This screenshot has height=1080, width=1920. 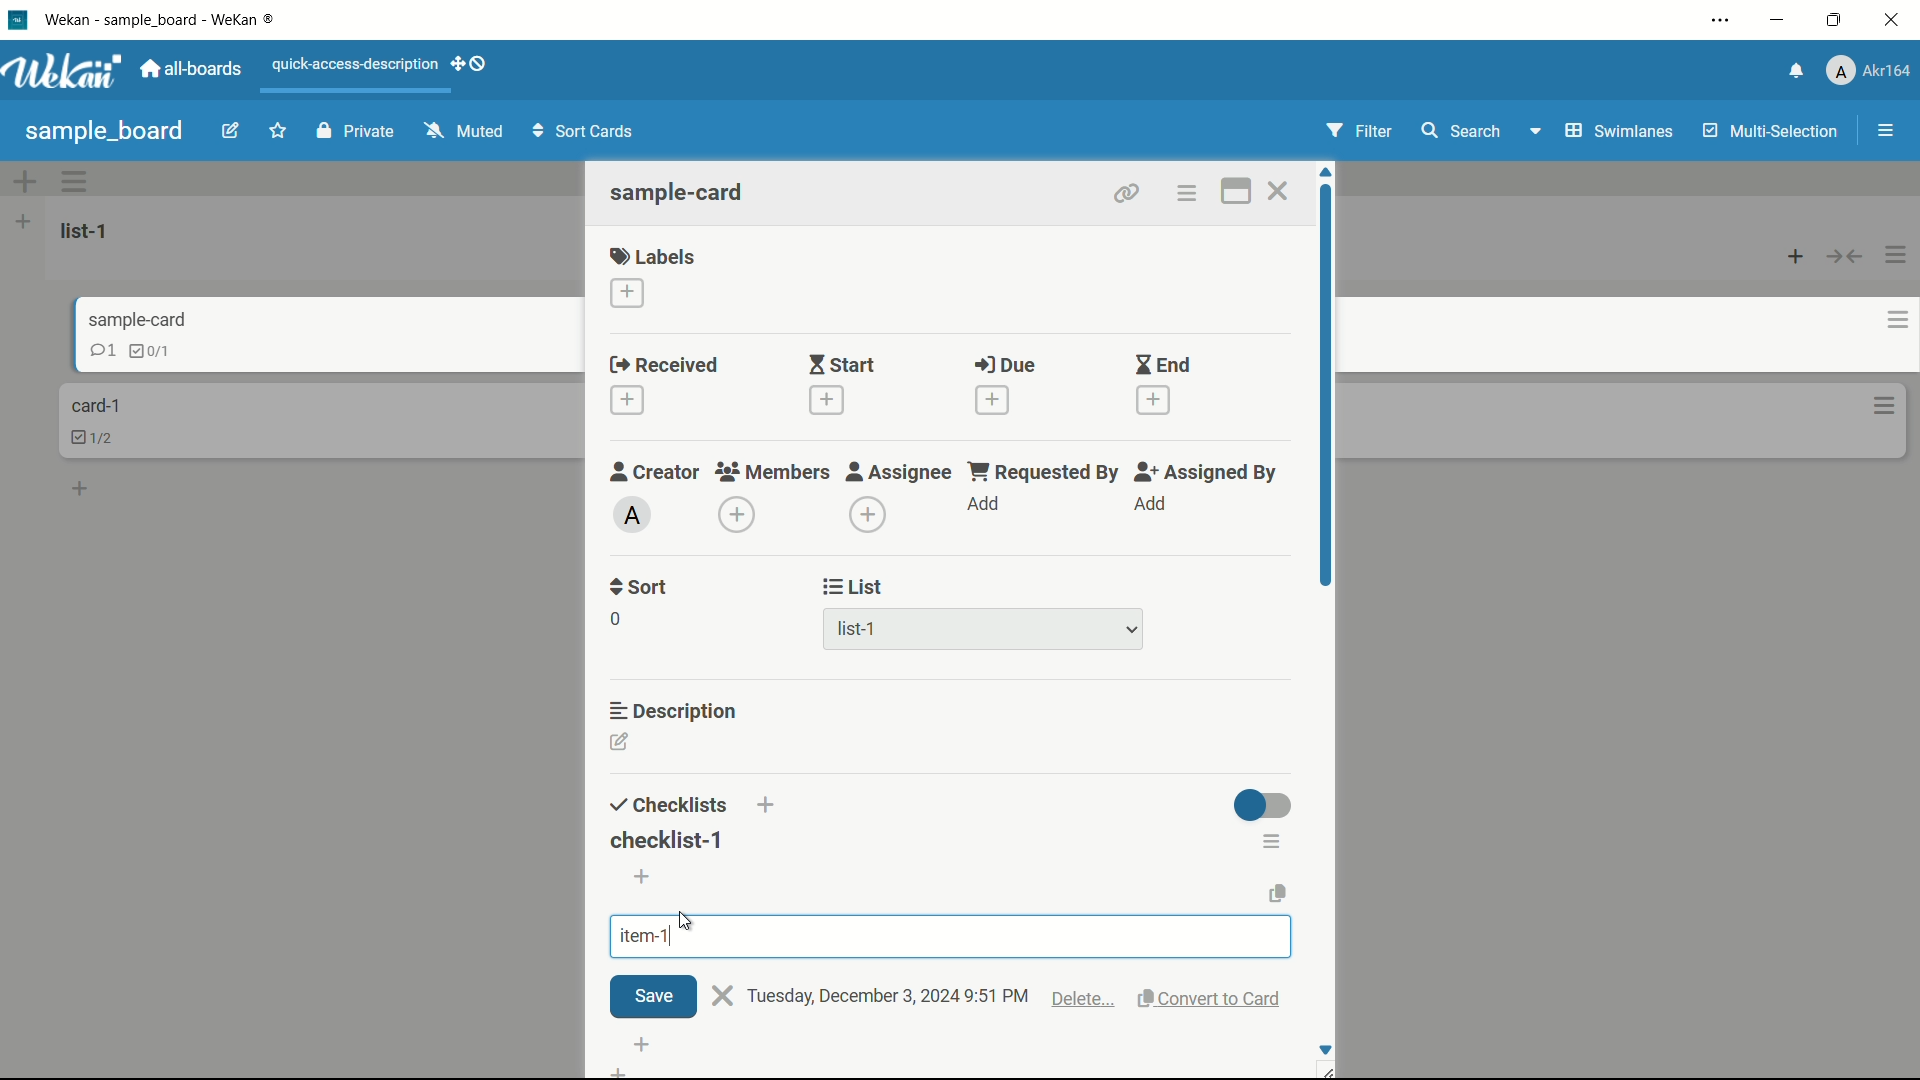 I want to click on search, so click(x=1461, y=130).